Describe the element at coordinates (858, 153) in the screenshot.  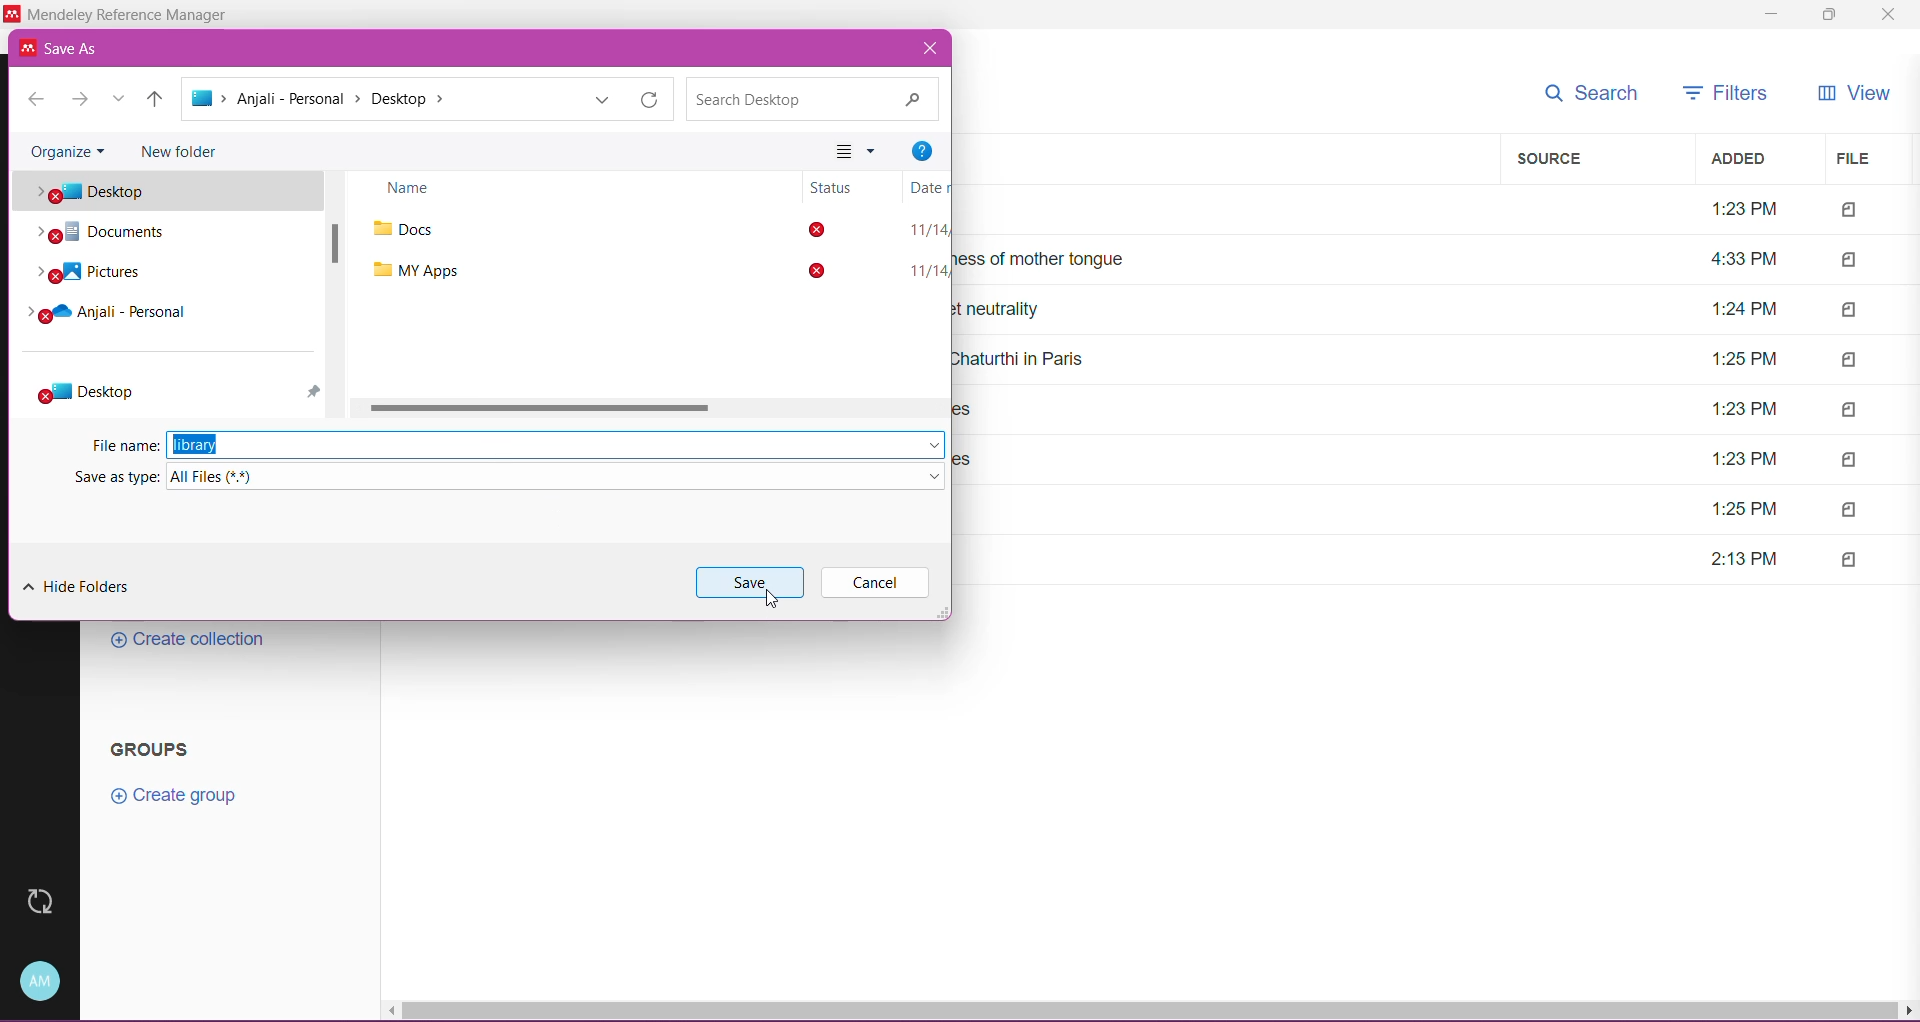
I see `Change your view` at that location.